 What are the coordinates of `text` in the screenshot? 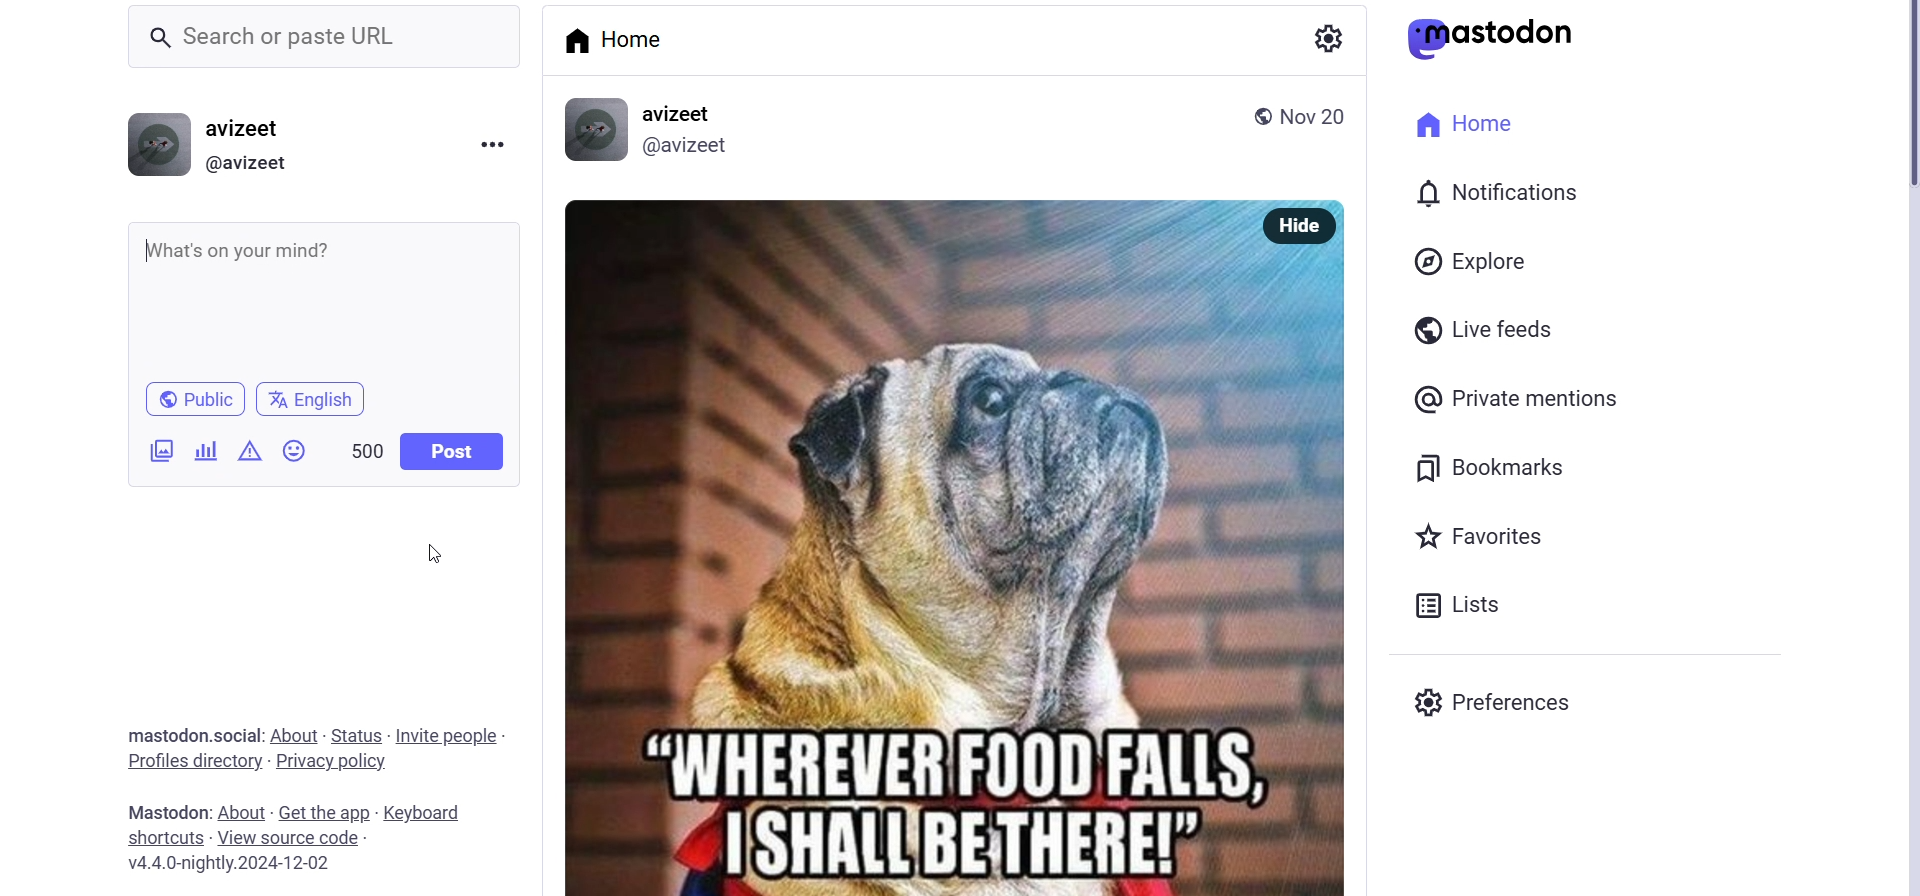 It's located at (154, 812).